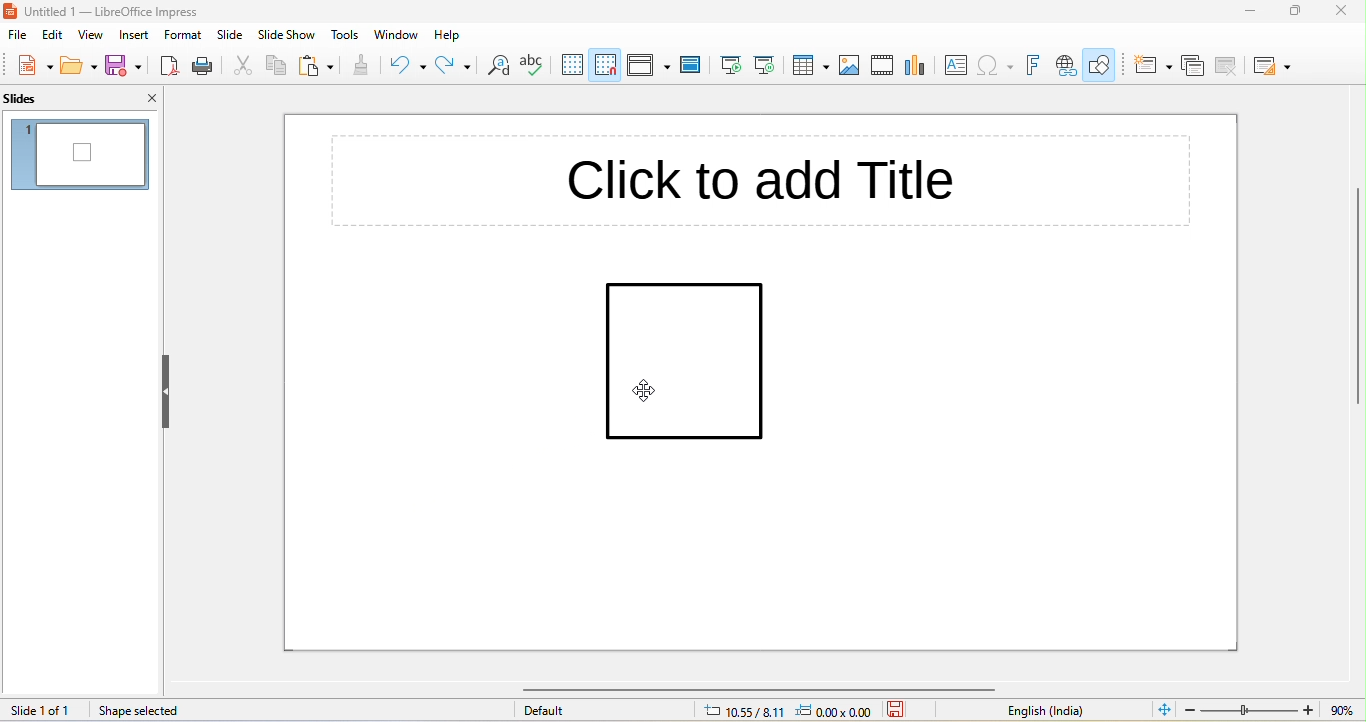  Describe the element at coordinates (277, 63) in the screenshot. I see `copy` at that location.